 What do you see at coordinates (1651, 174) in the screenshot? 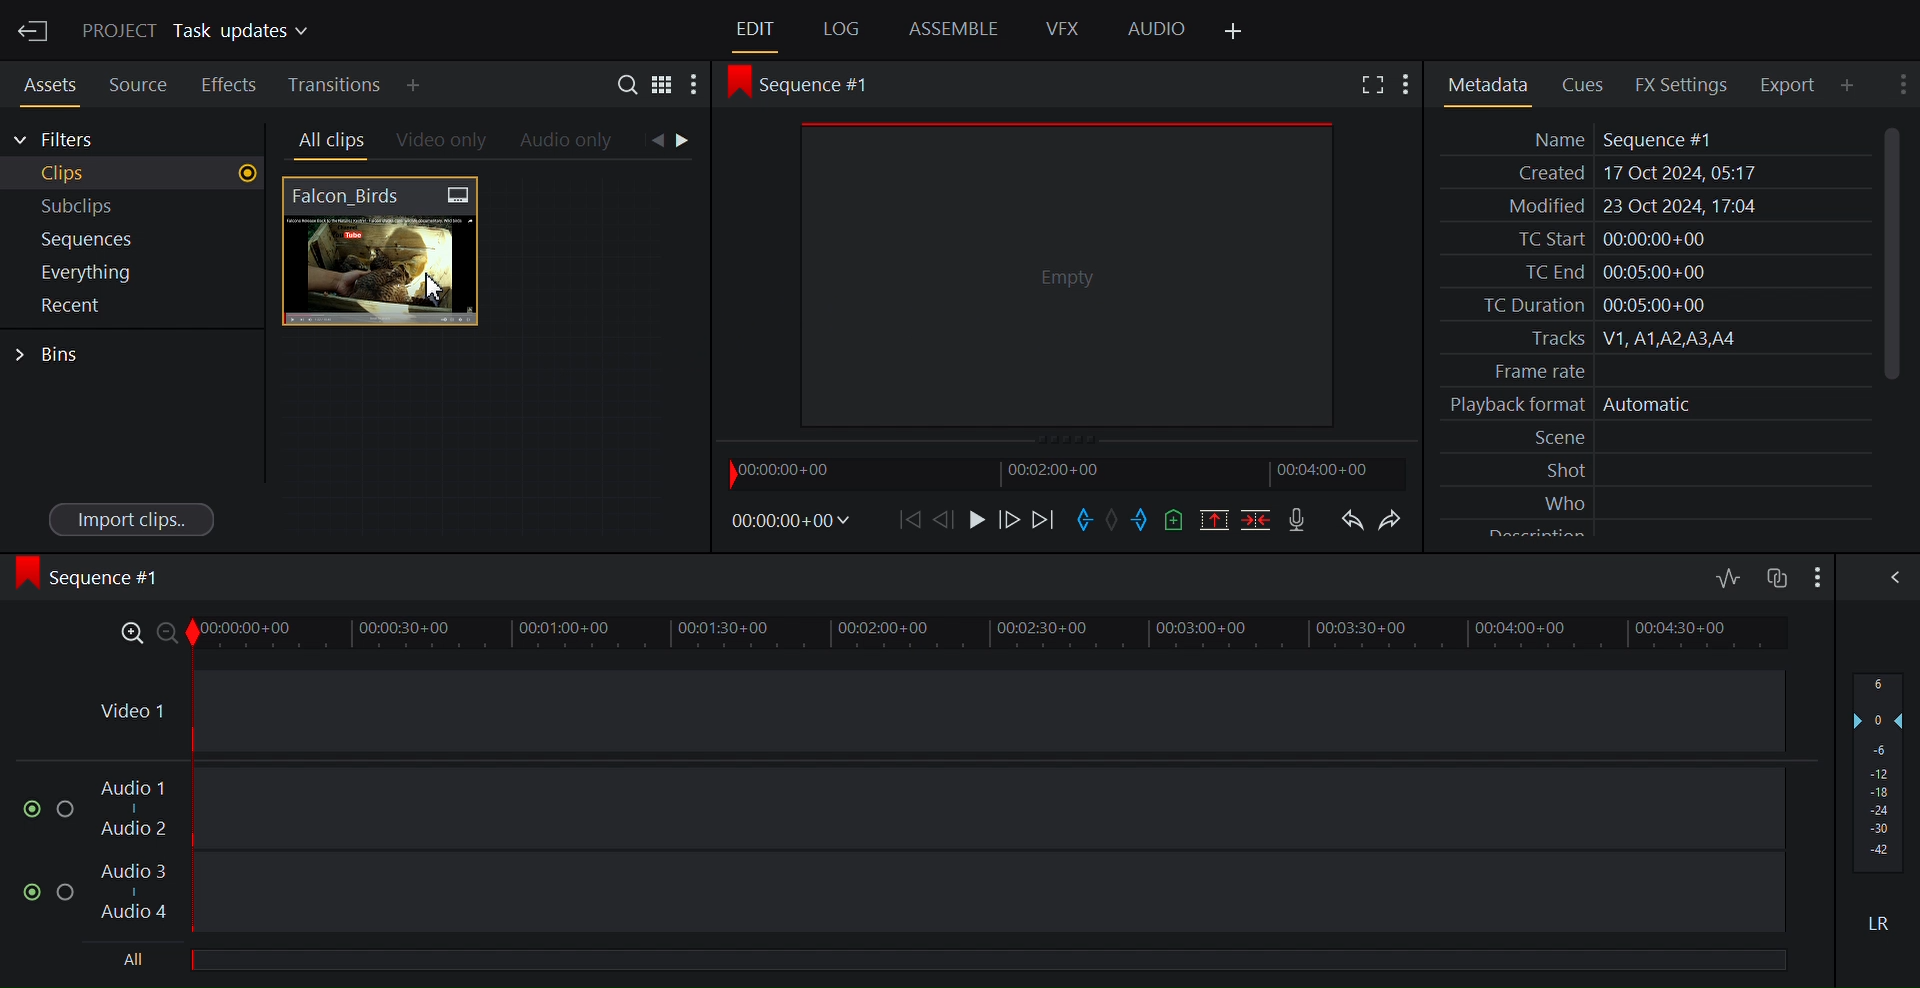
I see `Created` at bounding box center [1651, 174].